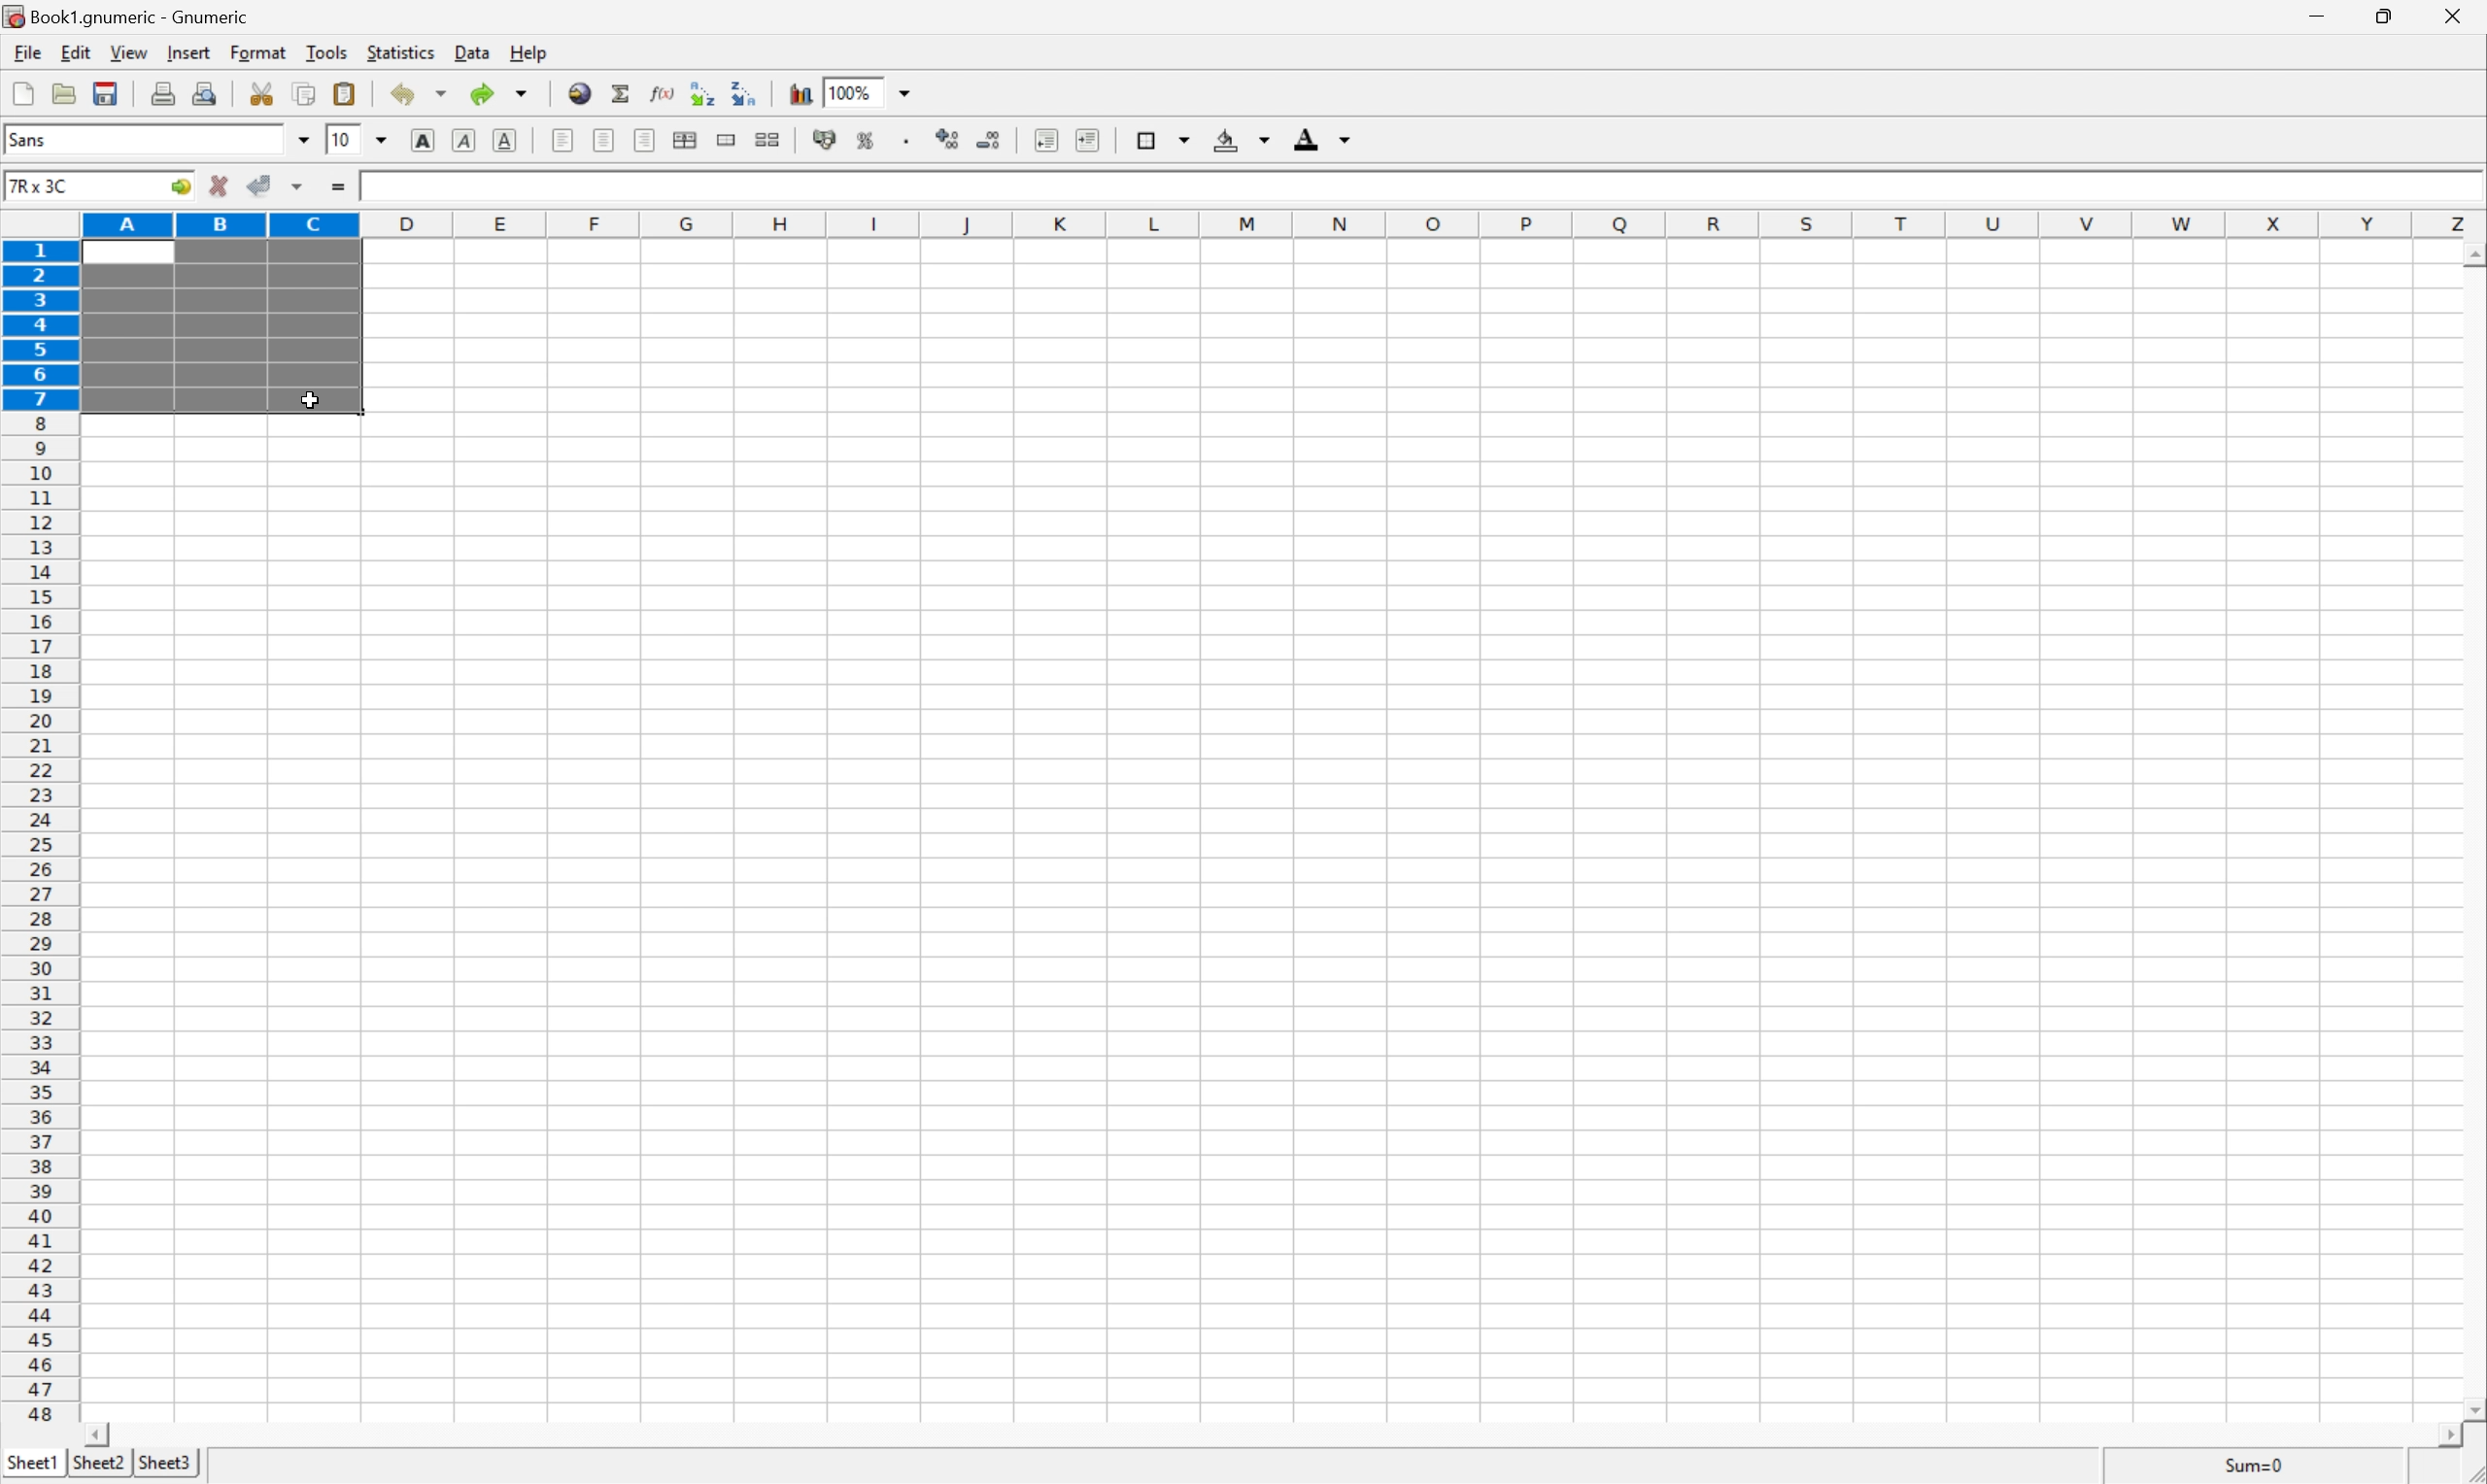 This screenshot has height=1484, width=2487. Describe the element at coordinates (127, 16) in the screenshot. I see `book1.gnumeric - Gnumeric` at that location.